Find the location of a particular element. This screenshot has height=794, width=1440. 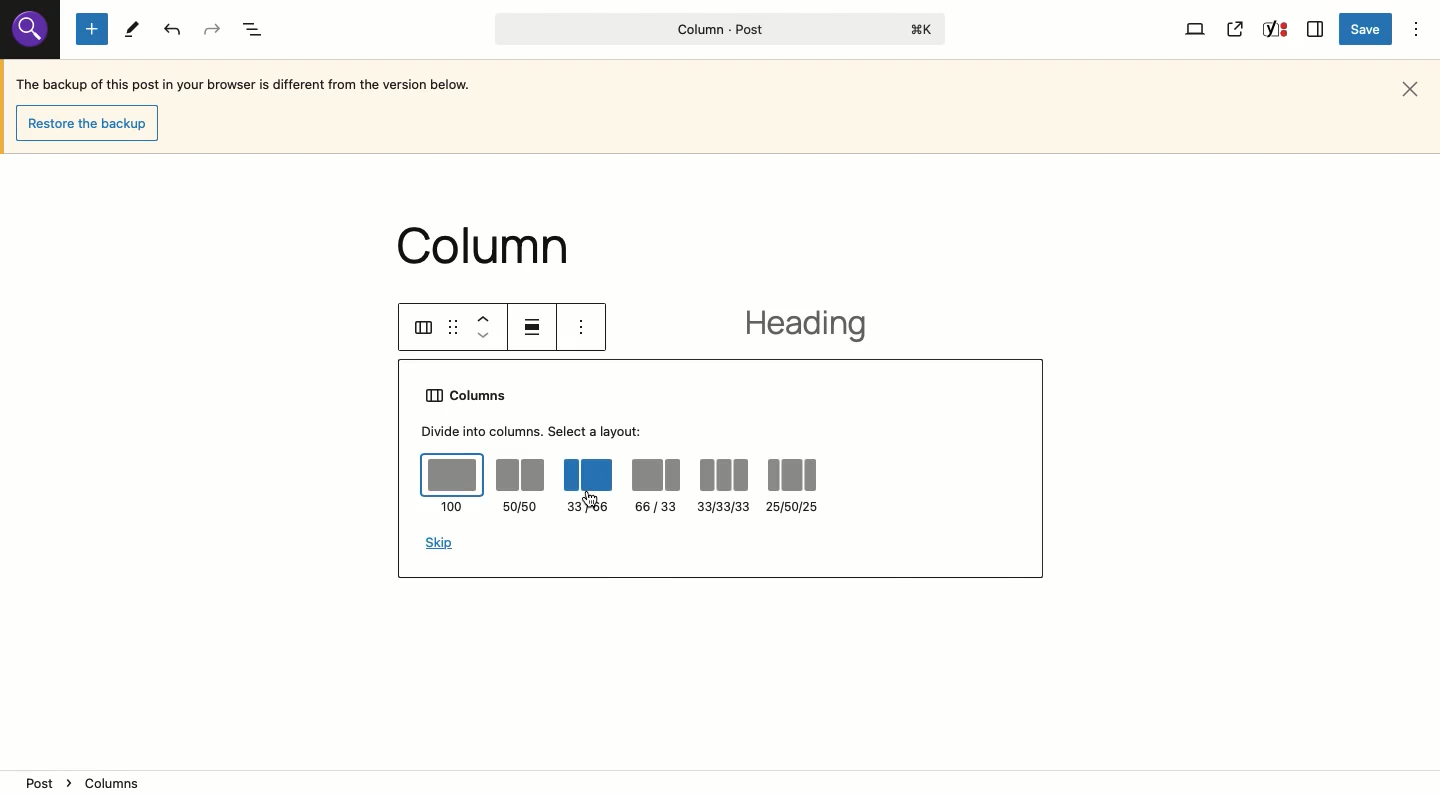

Title is located at coordinates (499, 241).